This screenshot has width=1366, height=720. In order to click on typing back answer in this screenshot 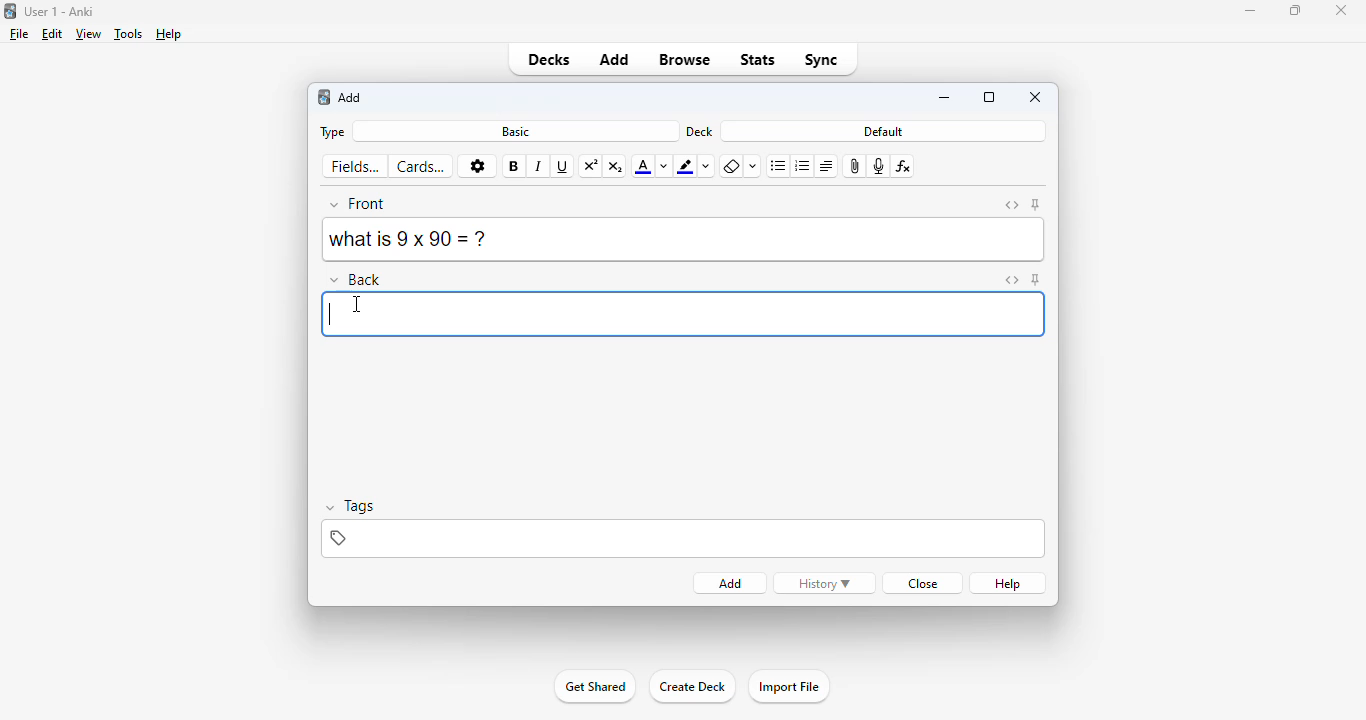, I will do `click(683, 314)`.